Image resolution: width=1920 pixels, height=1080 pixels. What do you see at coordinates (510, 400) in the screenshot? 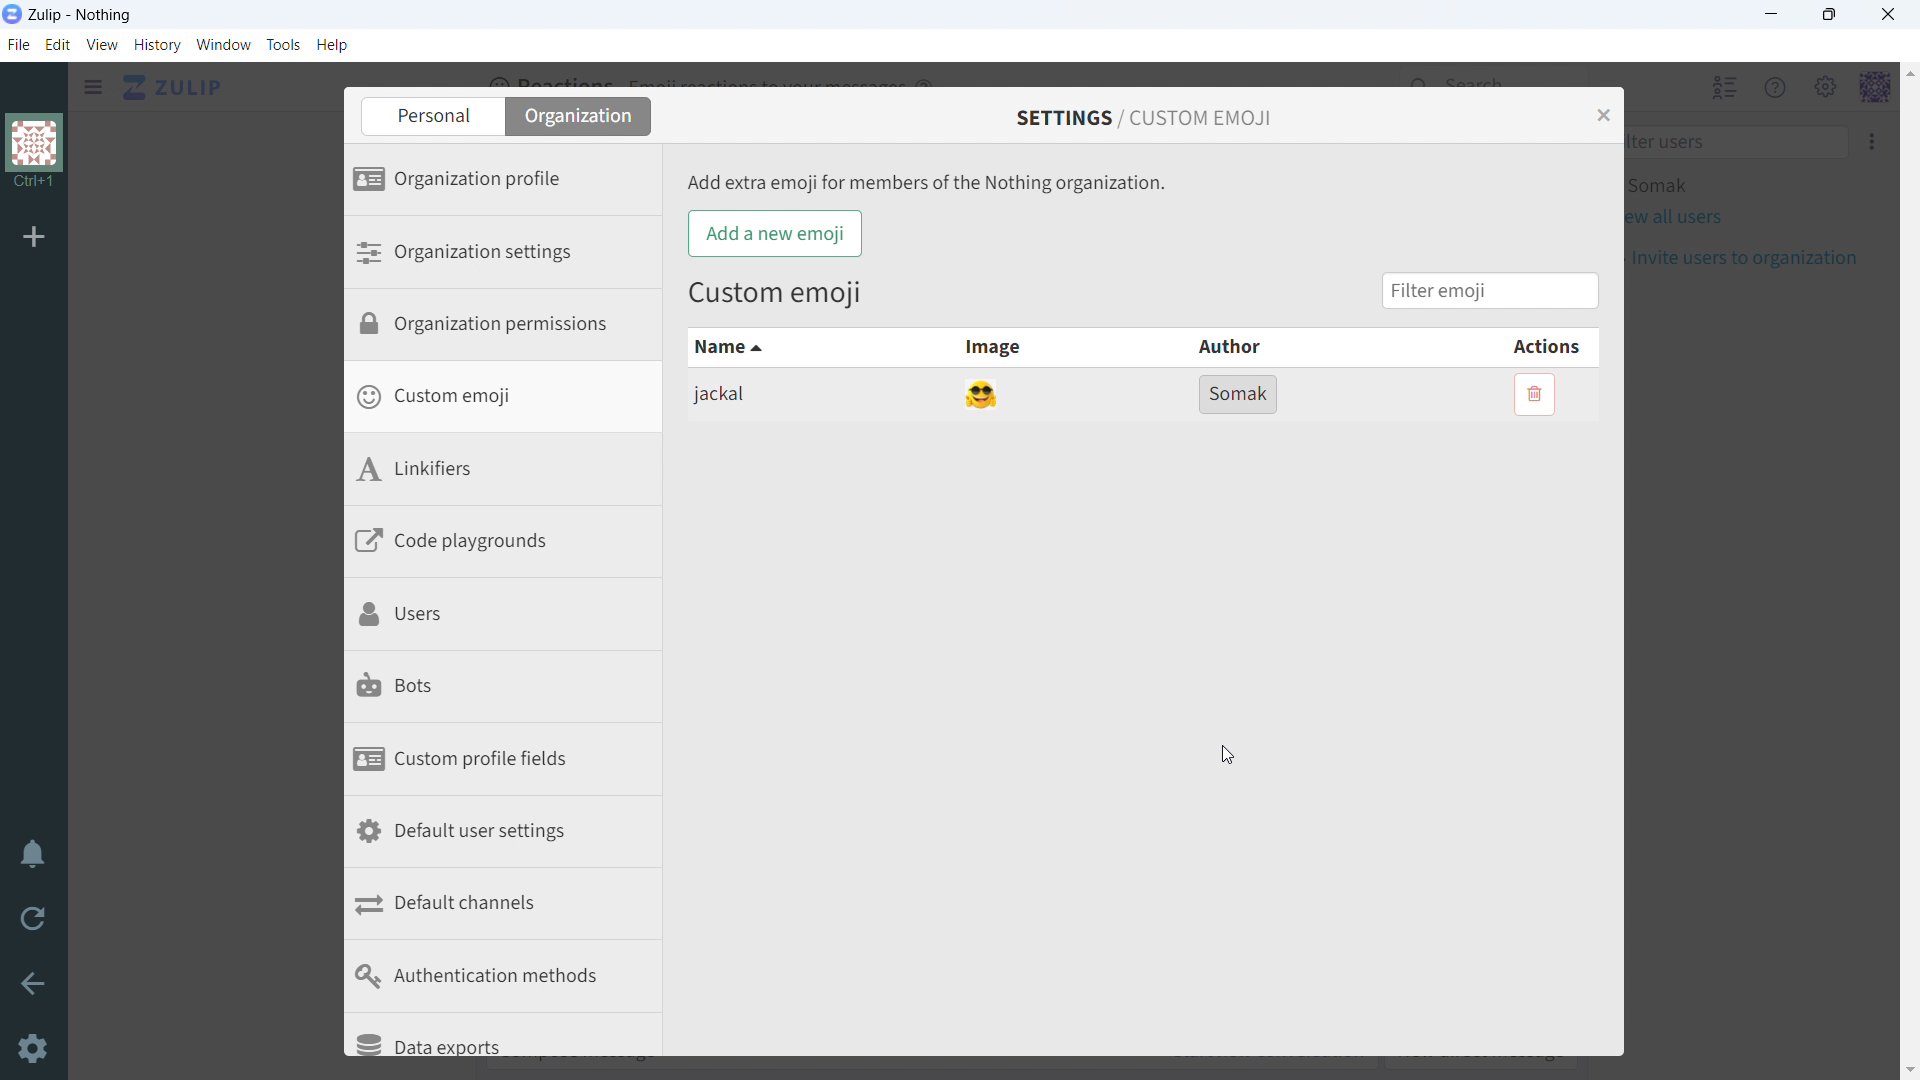
I see `custom emoji` at bounding box center [510, 400].